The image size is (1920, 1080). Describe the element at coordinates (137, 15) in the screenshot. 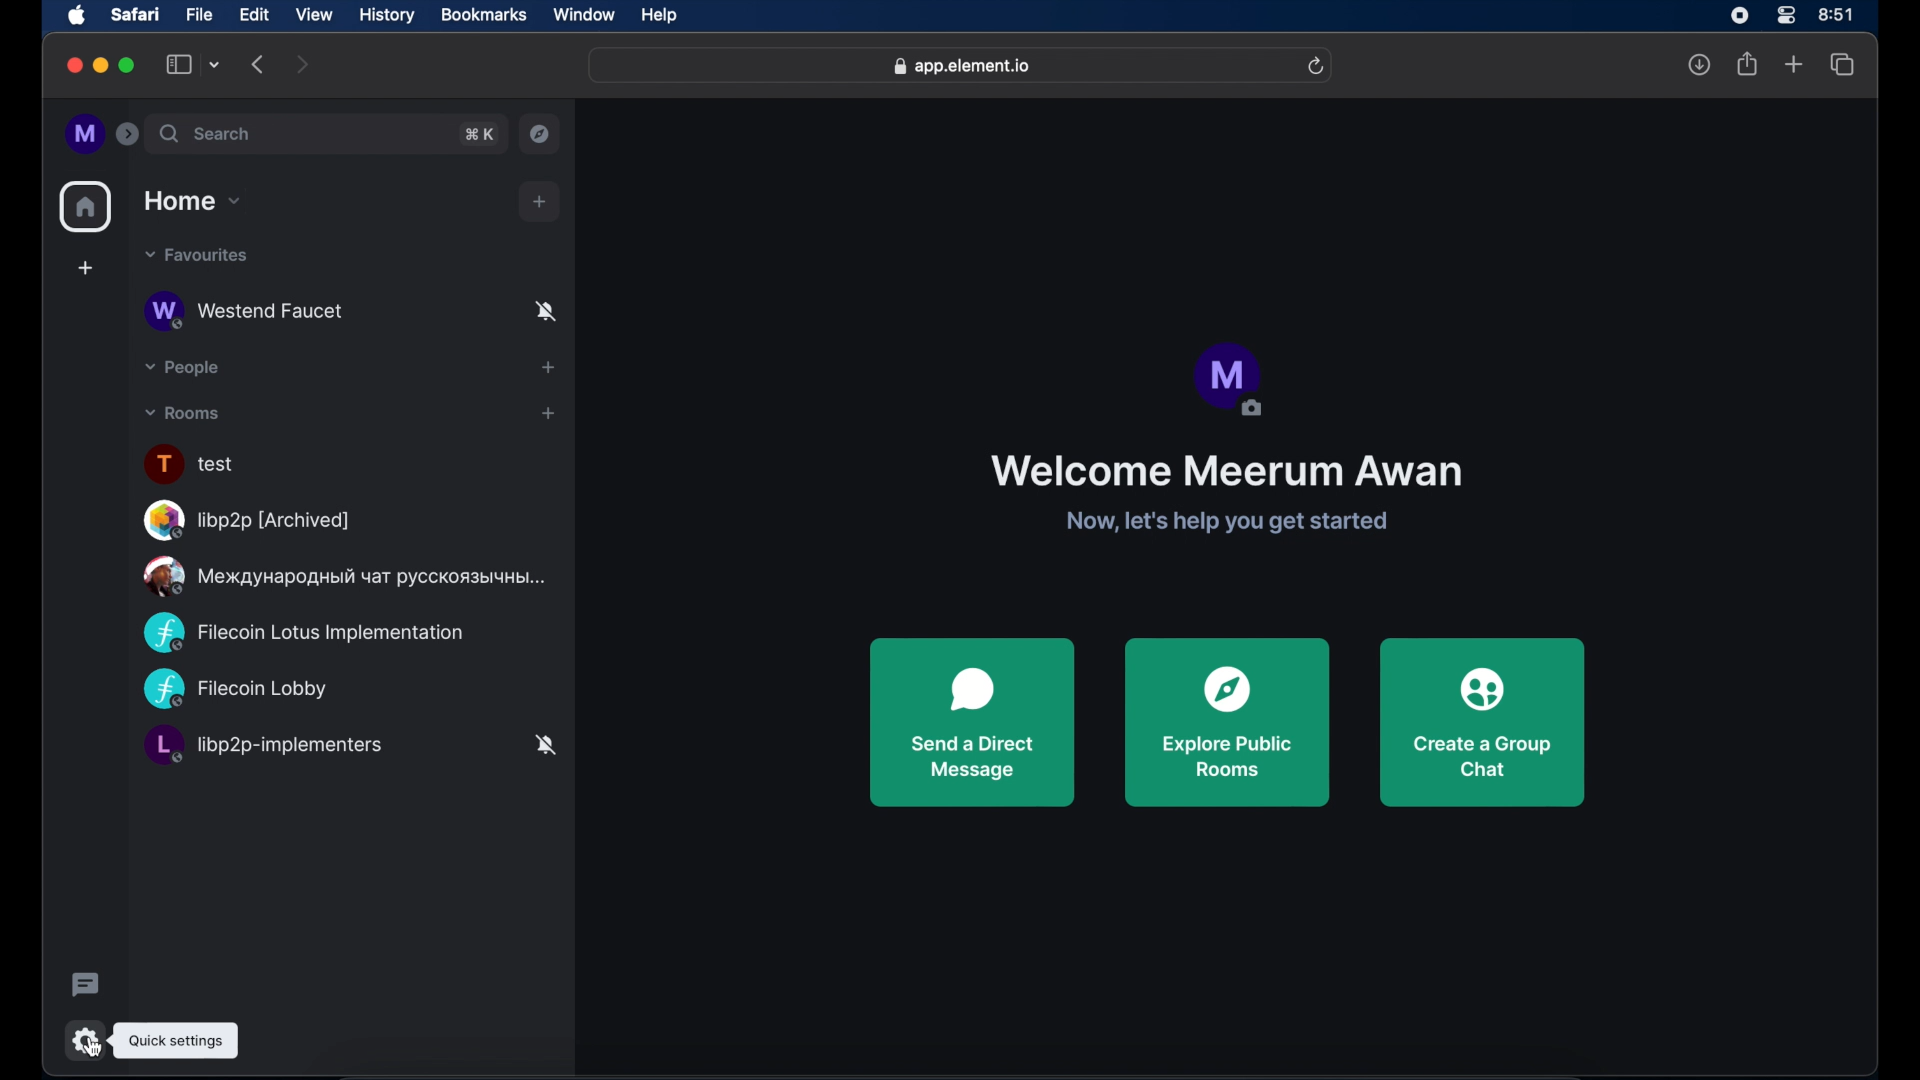

I see `safari` at that location.